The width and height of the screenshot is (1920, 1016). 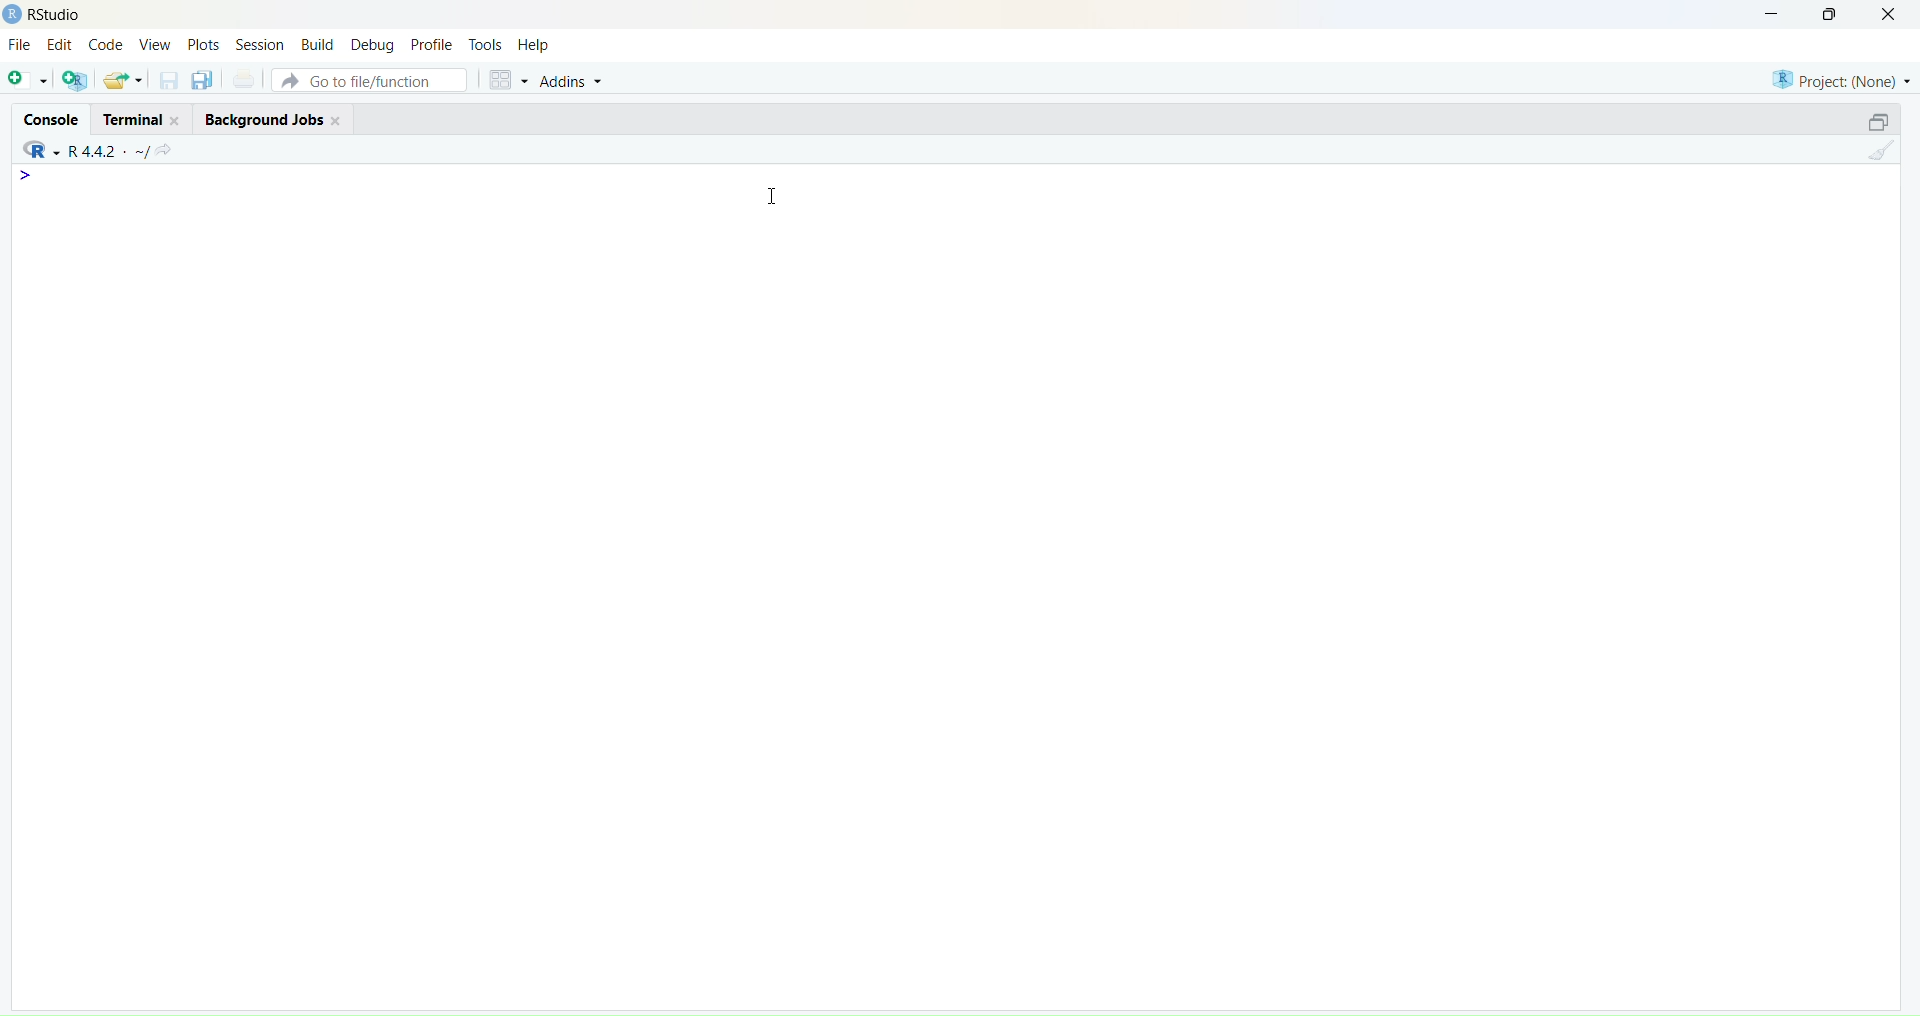 What do you see at coordinates (504, 83) in the screenshot?
I see `grid view` at bounding box center [504, 83].